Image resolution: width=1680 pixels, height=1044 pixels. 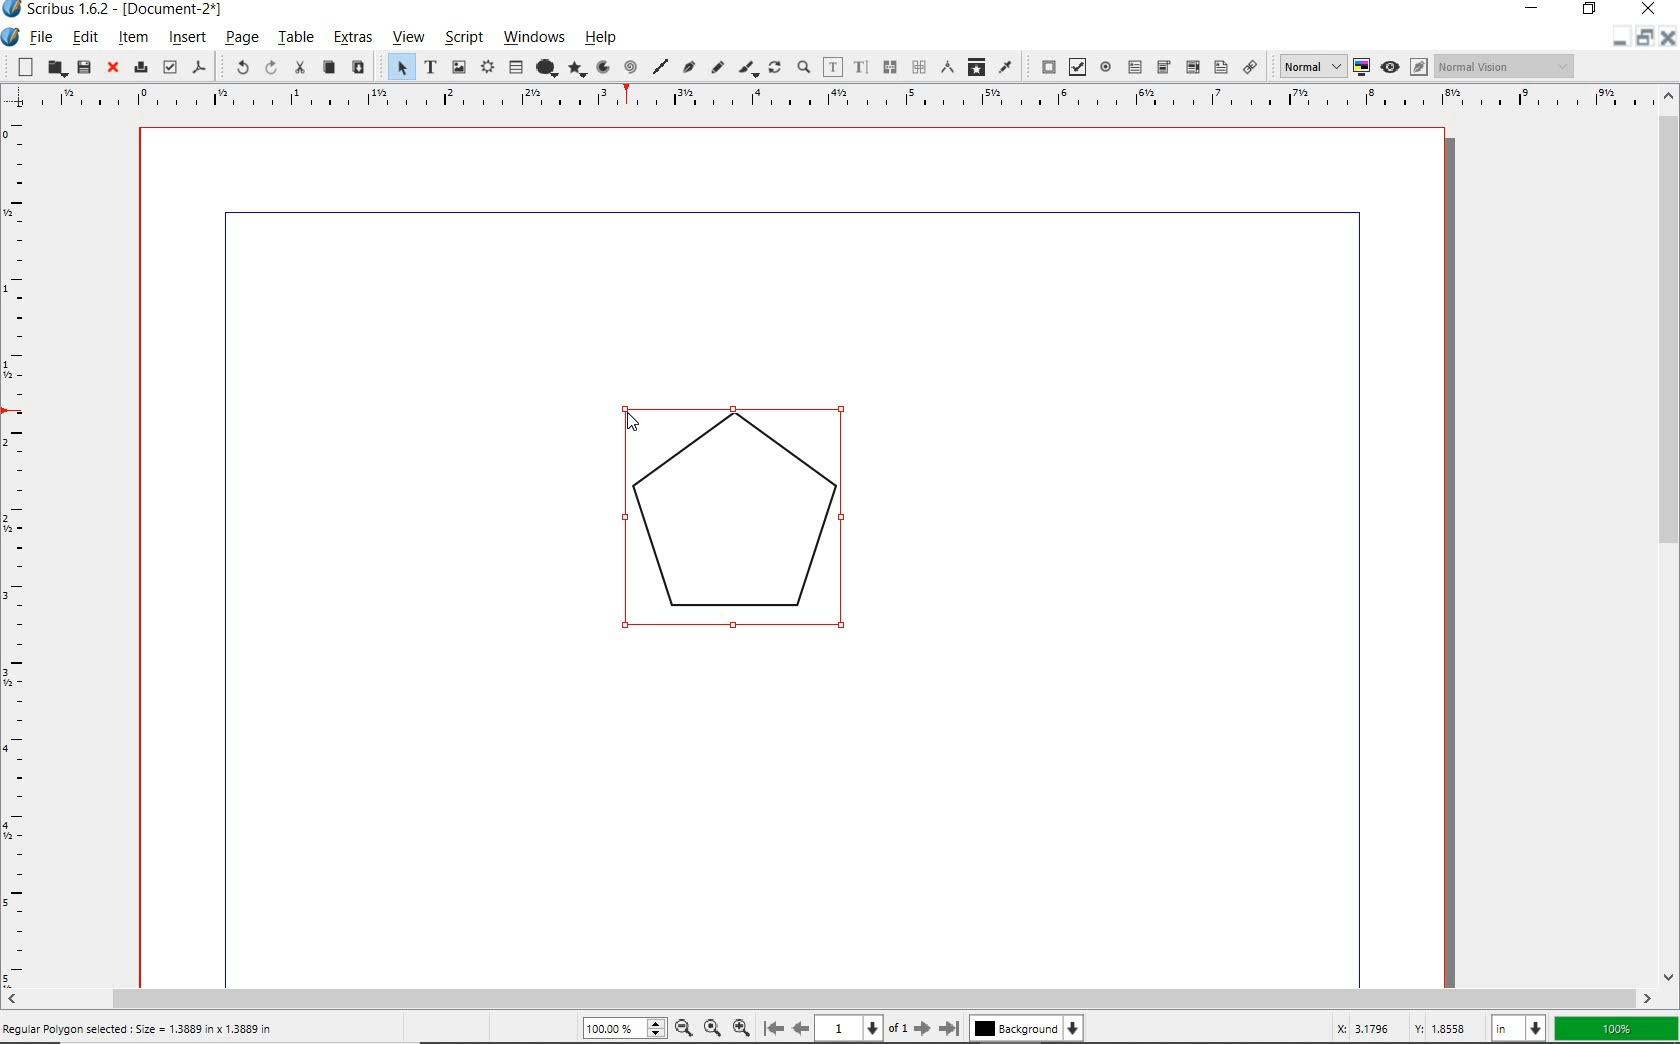 What do you see at coordinates (487, 65) in the screenshot?
I see `render frame` at bounding box center [487, 65].